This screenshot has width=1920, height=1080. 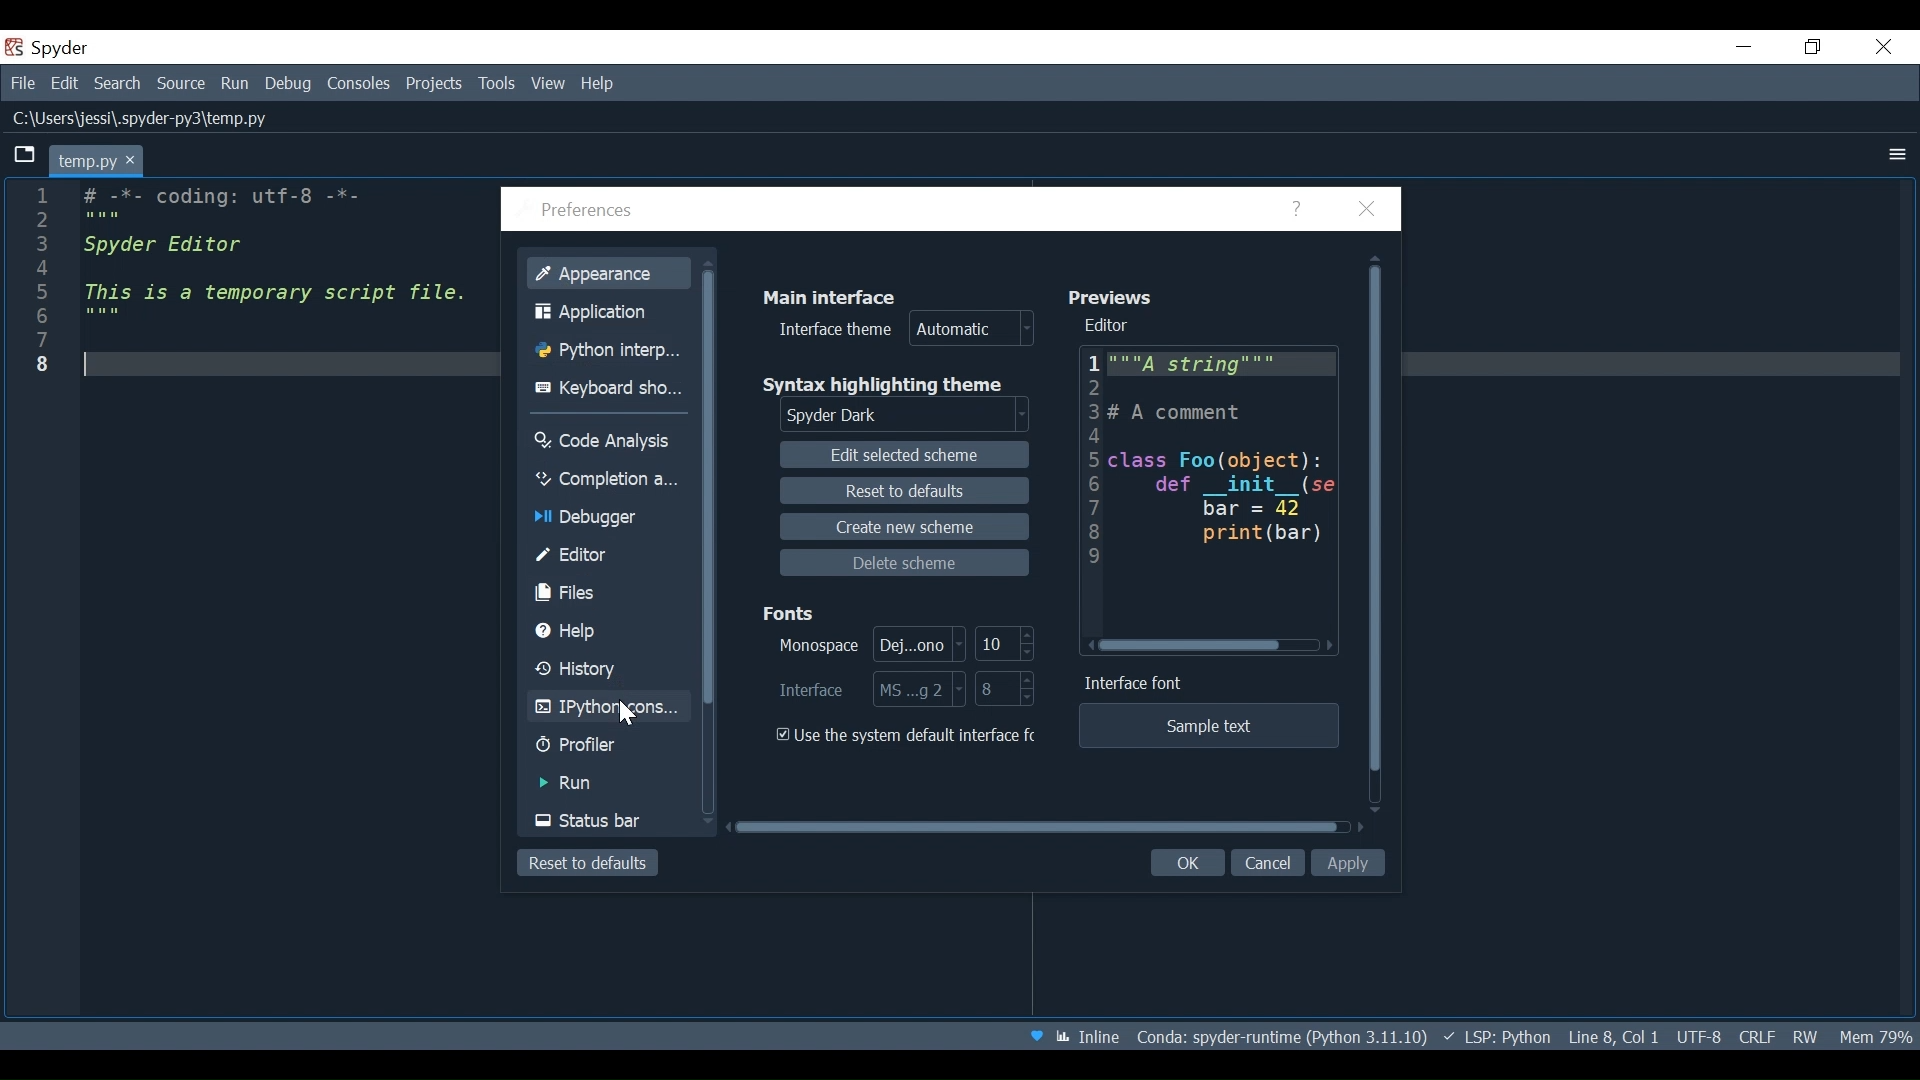 I want to click on Projects, so click(x=437, y=83).